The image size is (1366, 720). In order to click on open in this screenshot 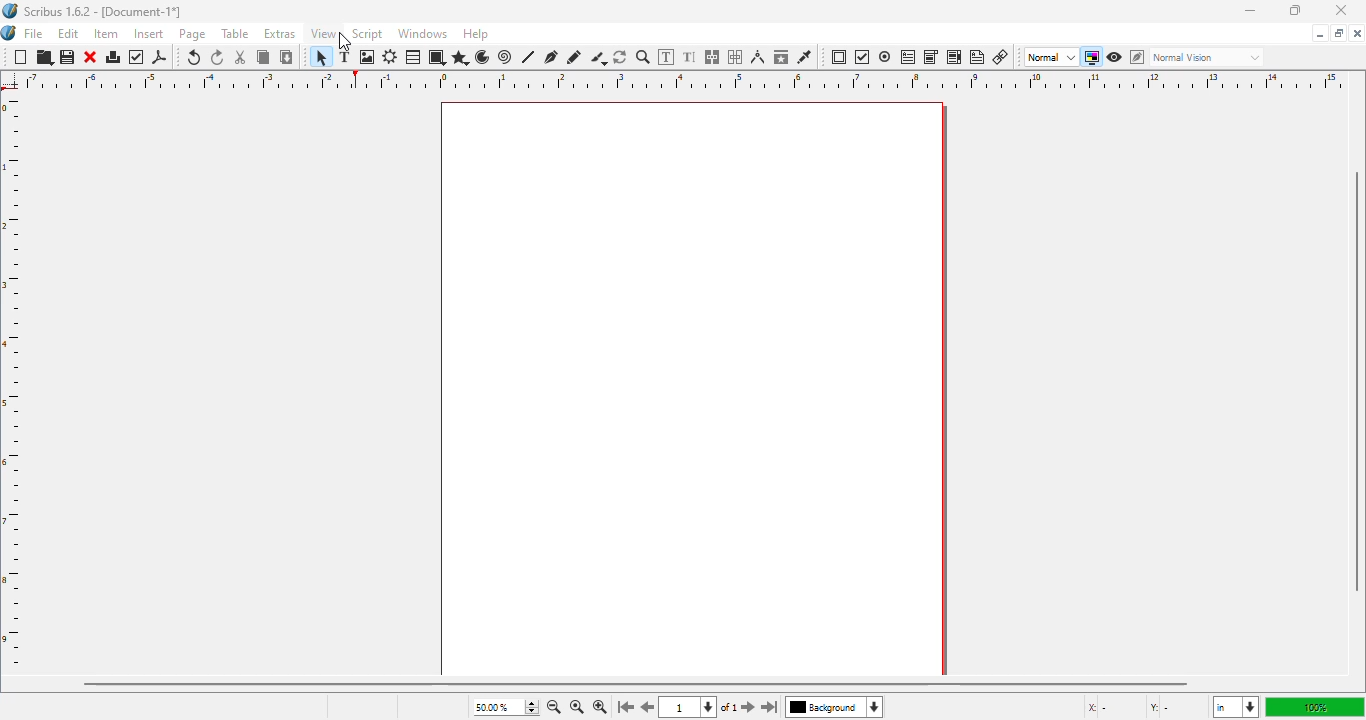, I will do `click(45, 58)`.